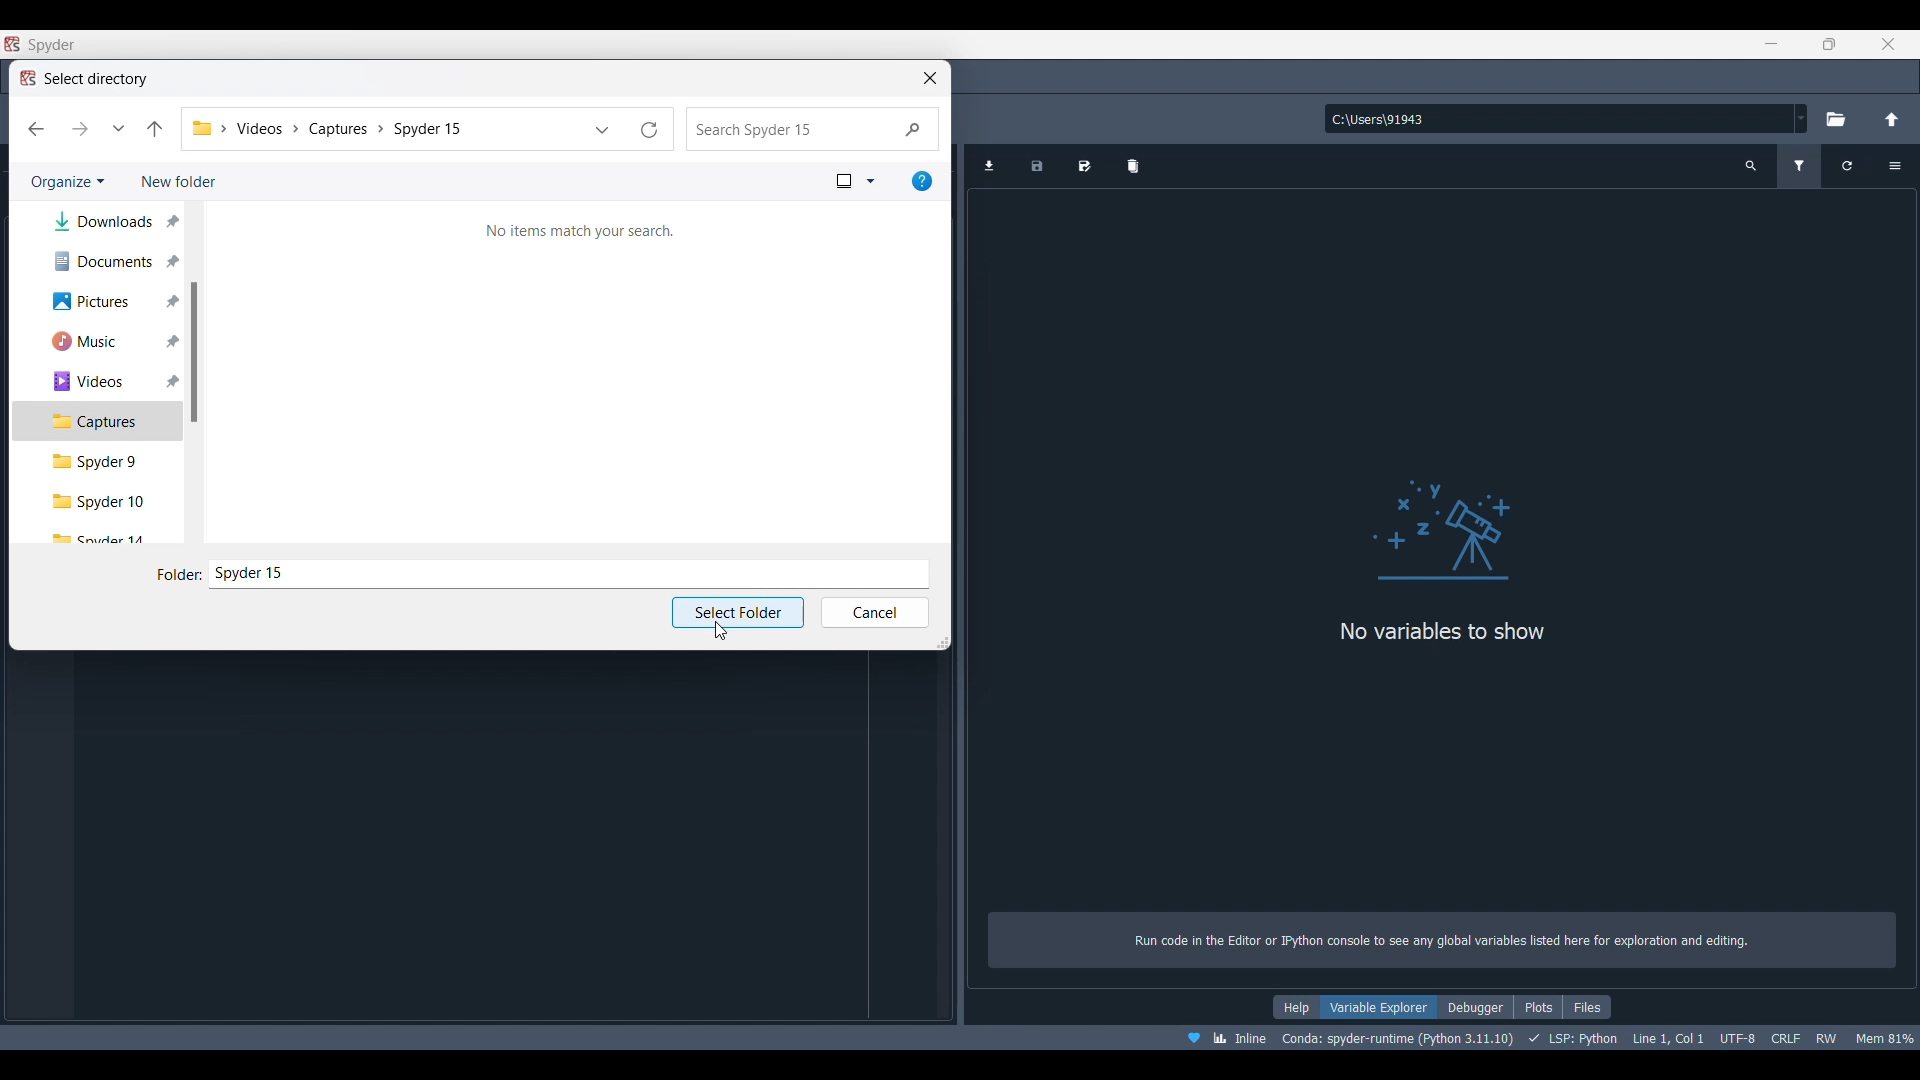 The width and height of the screenshot is (1920, 1080). Describe the element at coordinates (648, 129) in the screenshot. I see `Reload` at that location.